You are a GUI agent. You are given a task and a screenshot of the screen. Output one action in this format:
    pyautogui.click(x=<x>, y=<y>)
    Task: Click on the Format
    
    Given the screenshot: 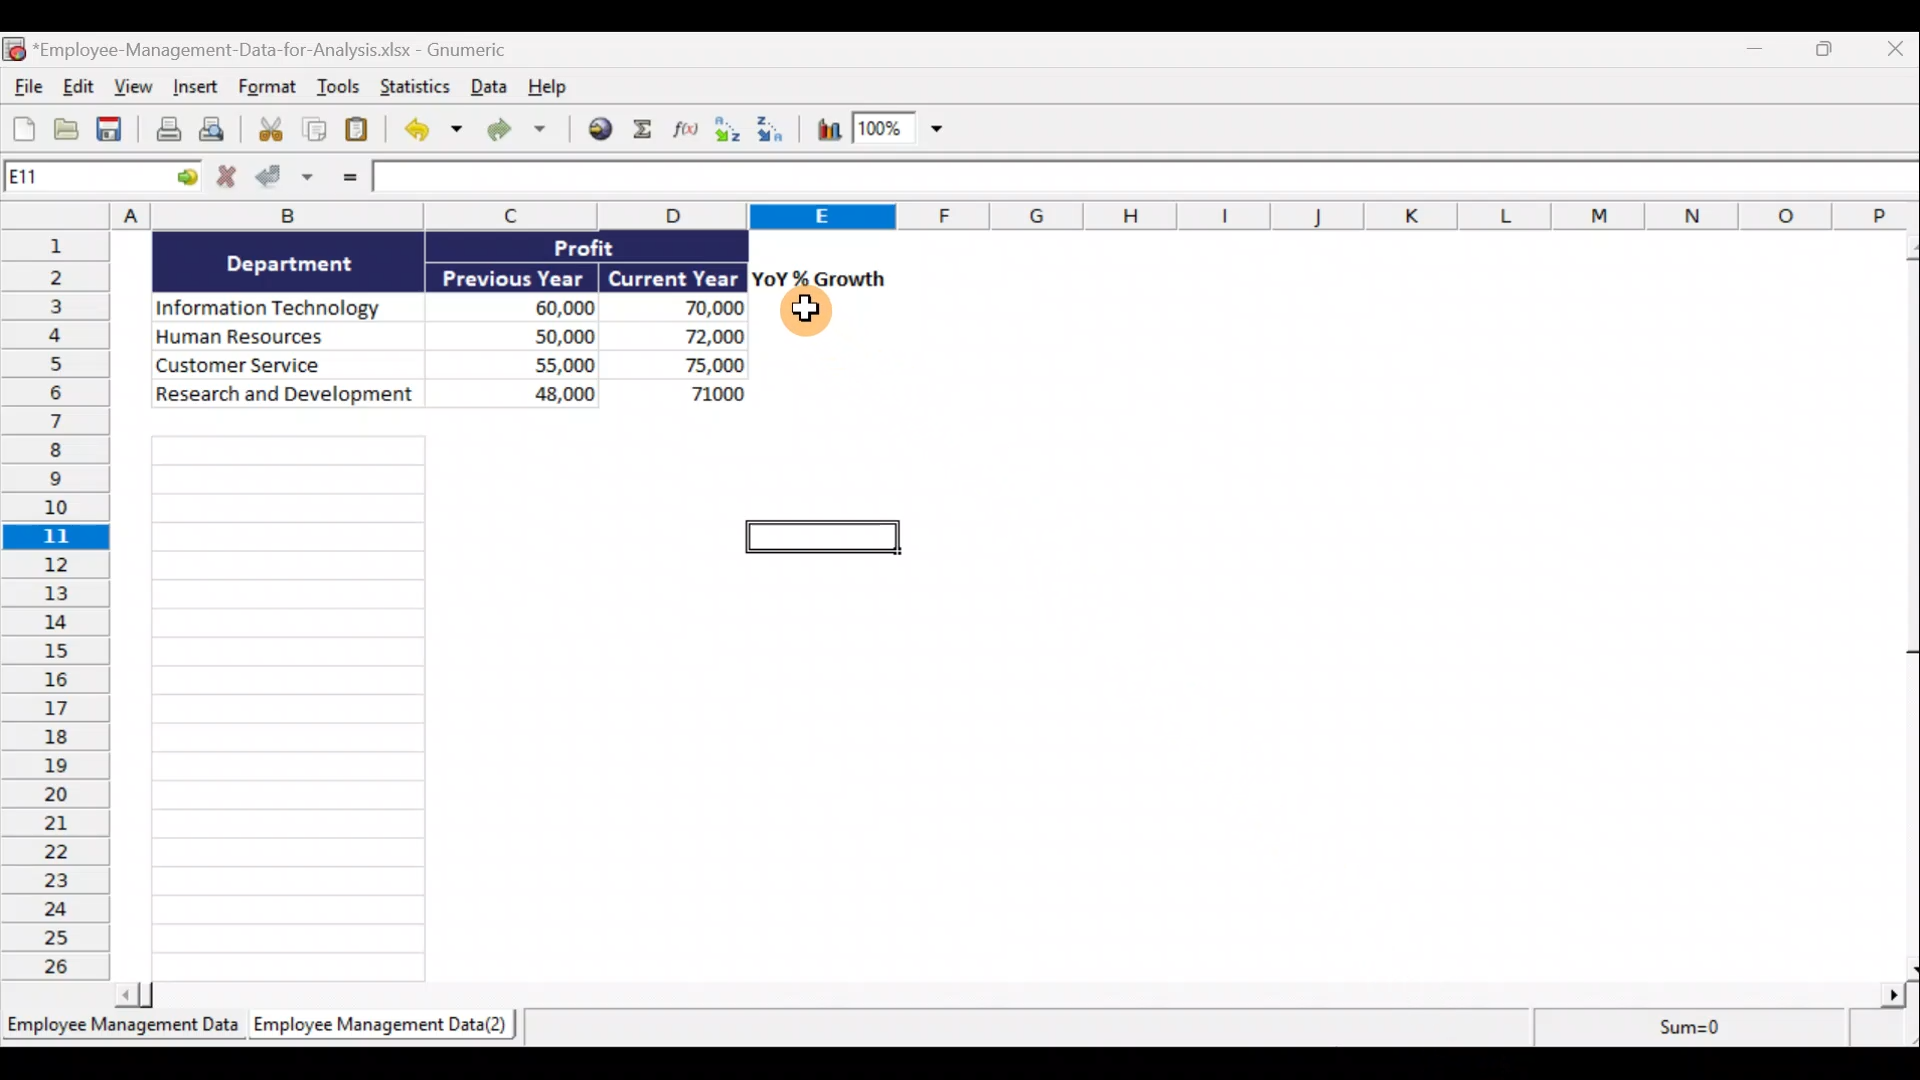 What is the action you would take?
    pyautogui.click(x=269, y=89)
    